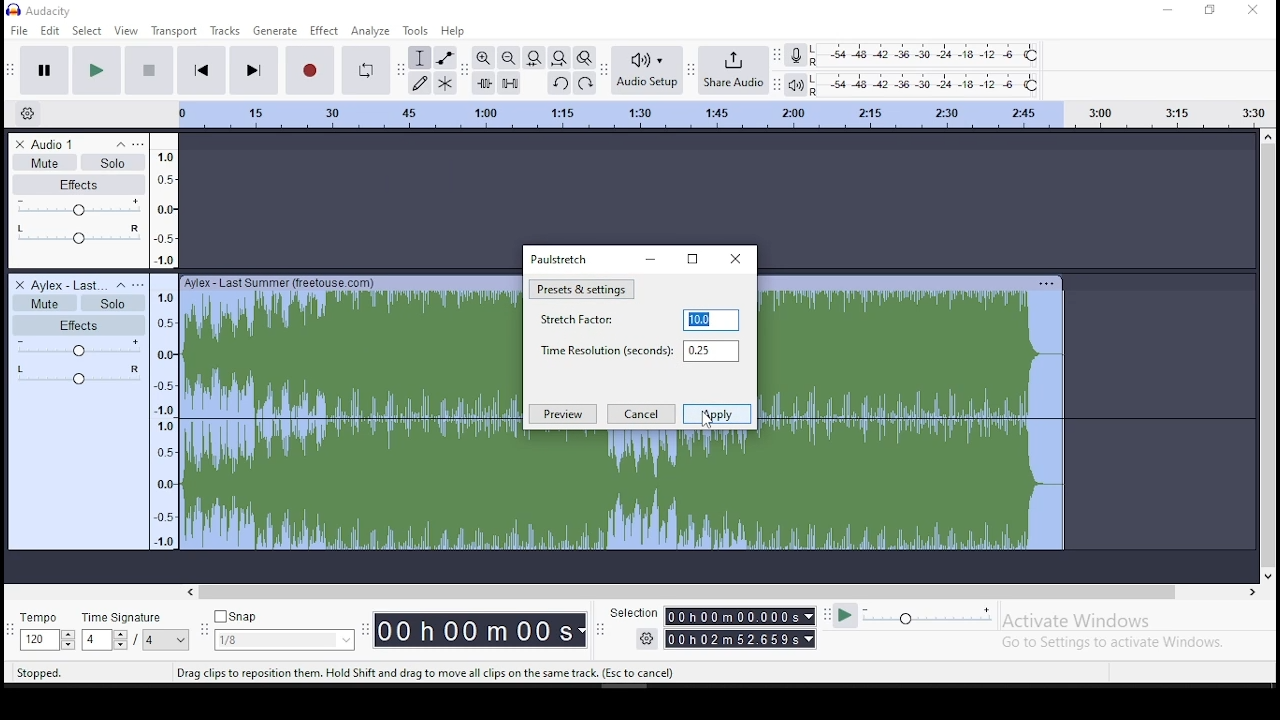 This screenshot has width=1280, height=720. What do you see at coordinates (559, 83) in the screenshot?
I see `undo` at bounding box center [559, 83].